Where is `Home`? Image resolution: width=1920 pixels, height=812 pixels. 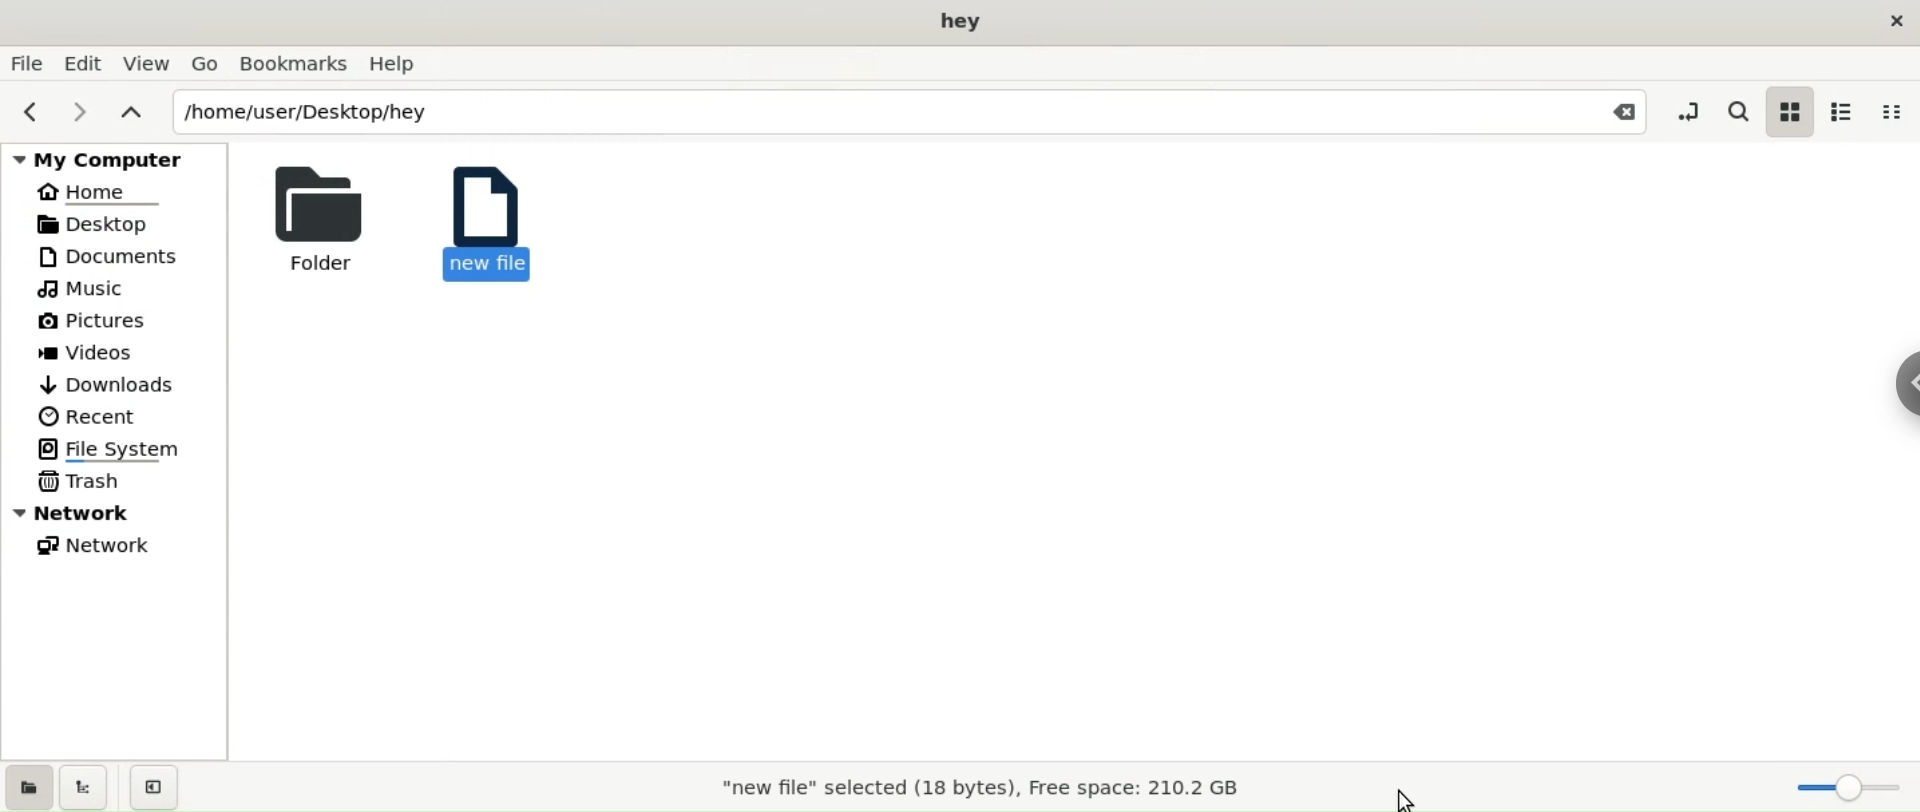 Home is located at coordinates (102, 193).